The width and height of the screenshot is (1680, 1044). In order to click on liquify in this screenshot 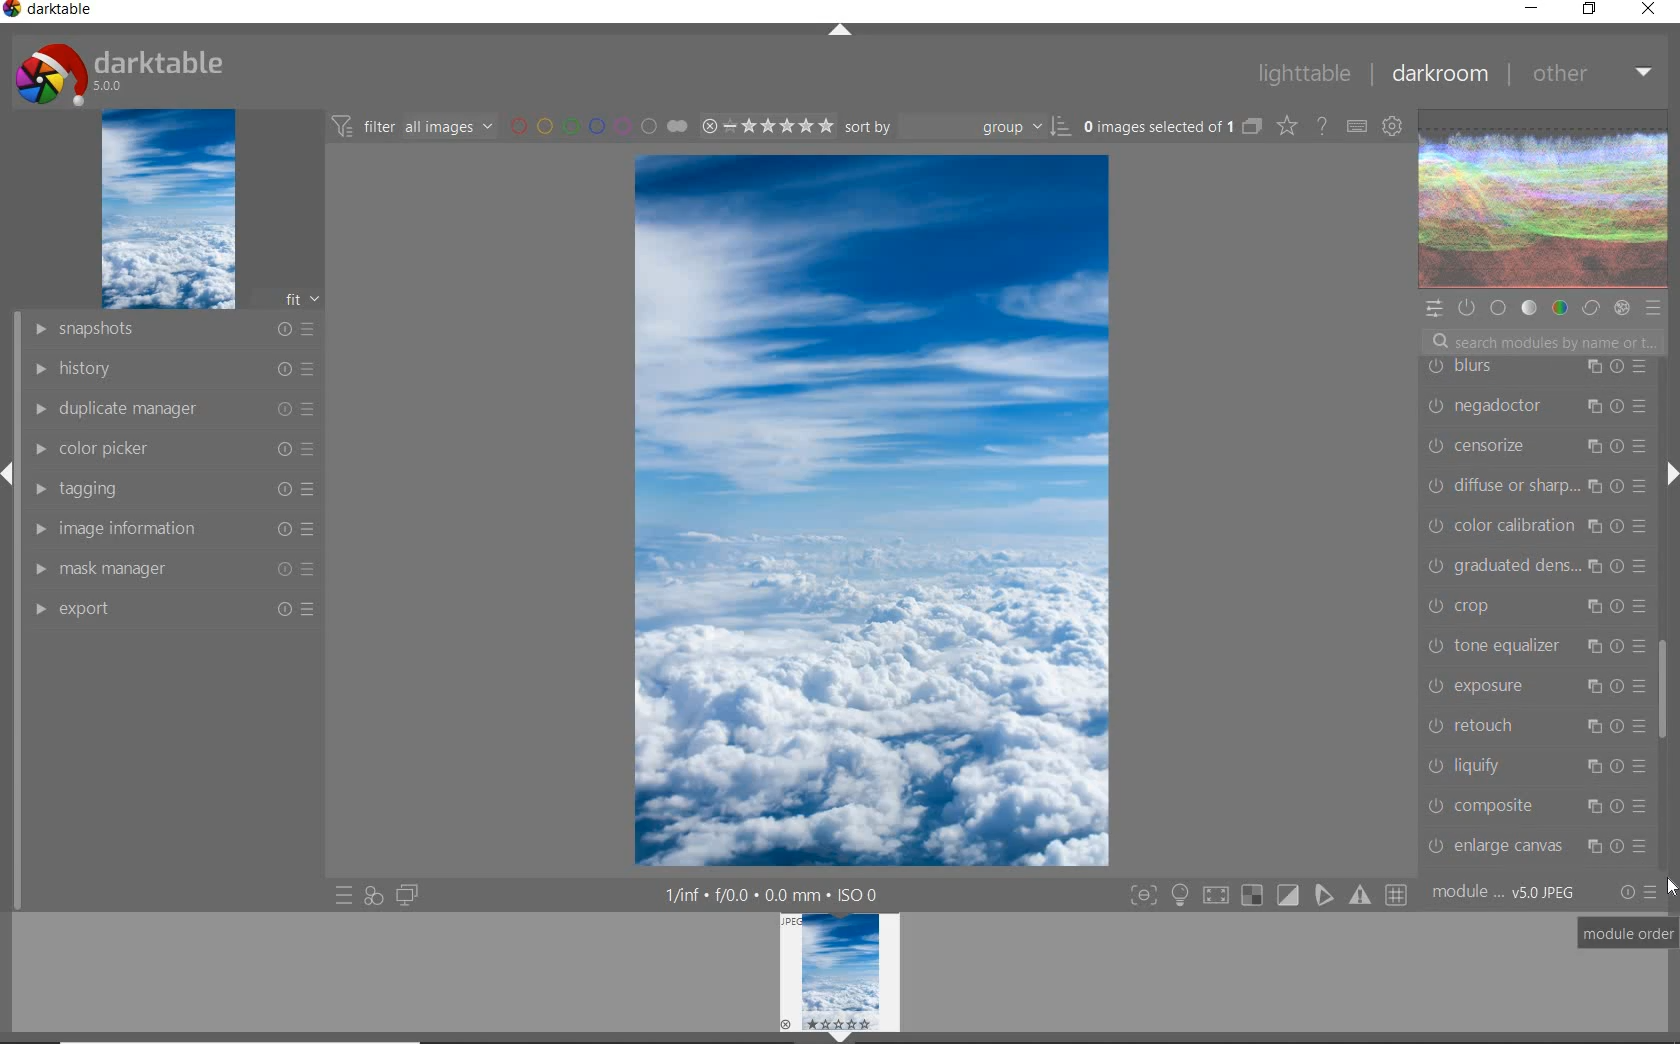, I will do `click(1535, 764)`.